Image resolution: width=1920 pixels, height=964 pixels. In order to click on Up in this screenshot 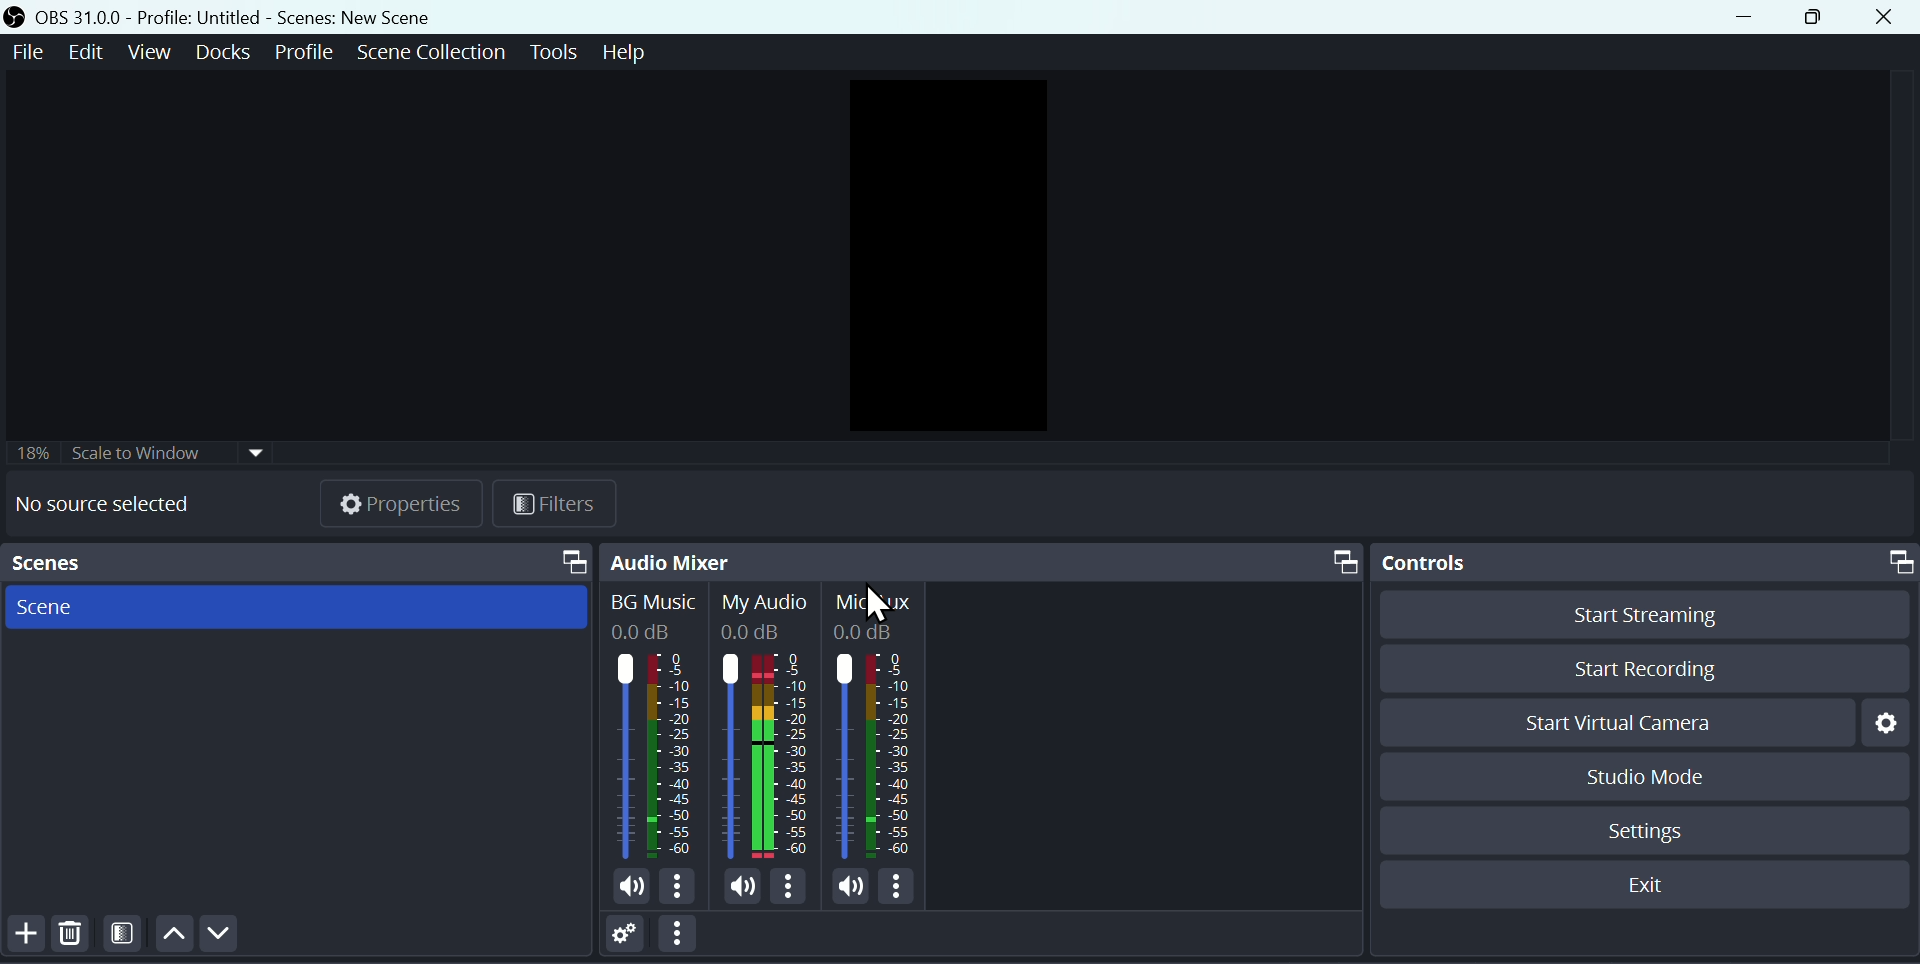, I will do `click(173, 936)`.